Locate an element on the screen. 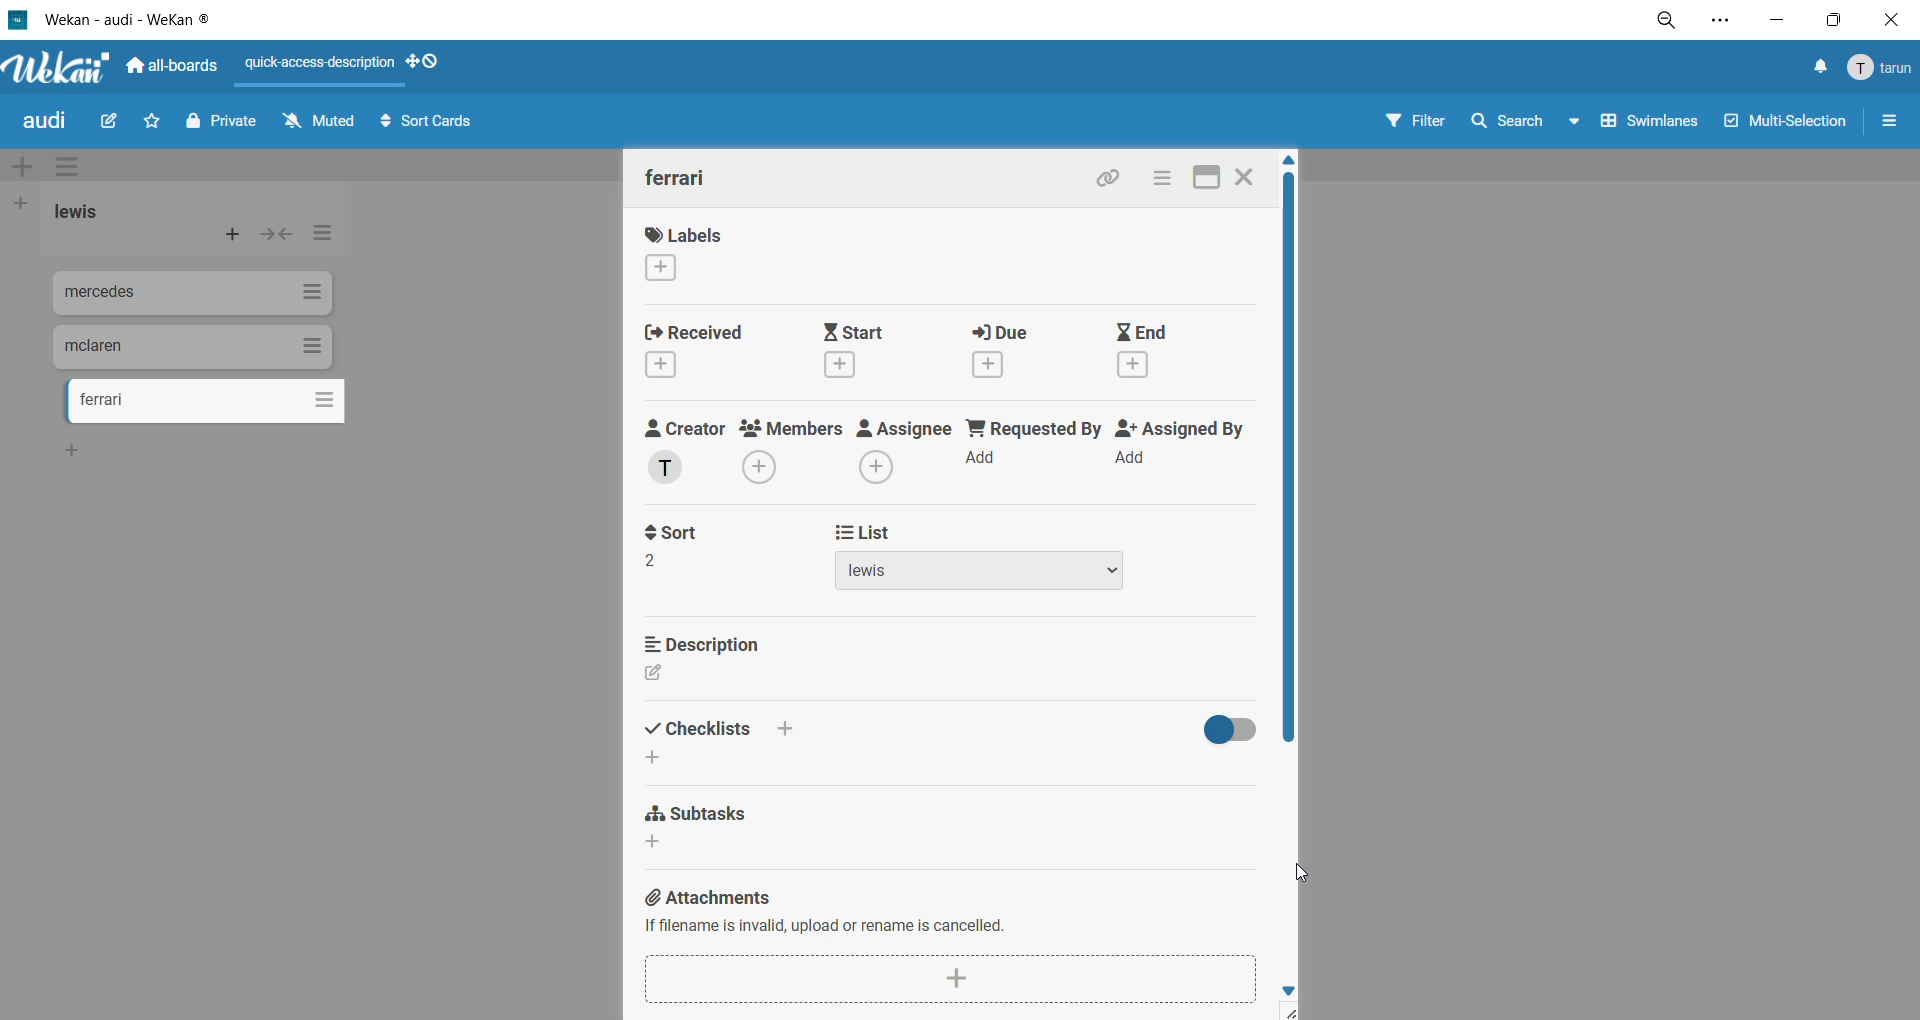 This screenshot has height=1020, width=1920. sort cards is located at coordinates (436, 125).